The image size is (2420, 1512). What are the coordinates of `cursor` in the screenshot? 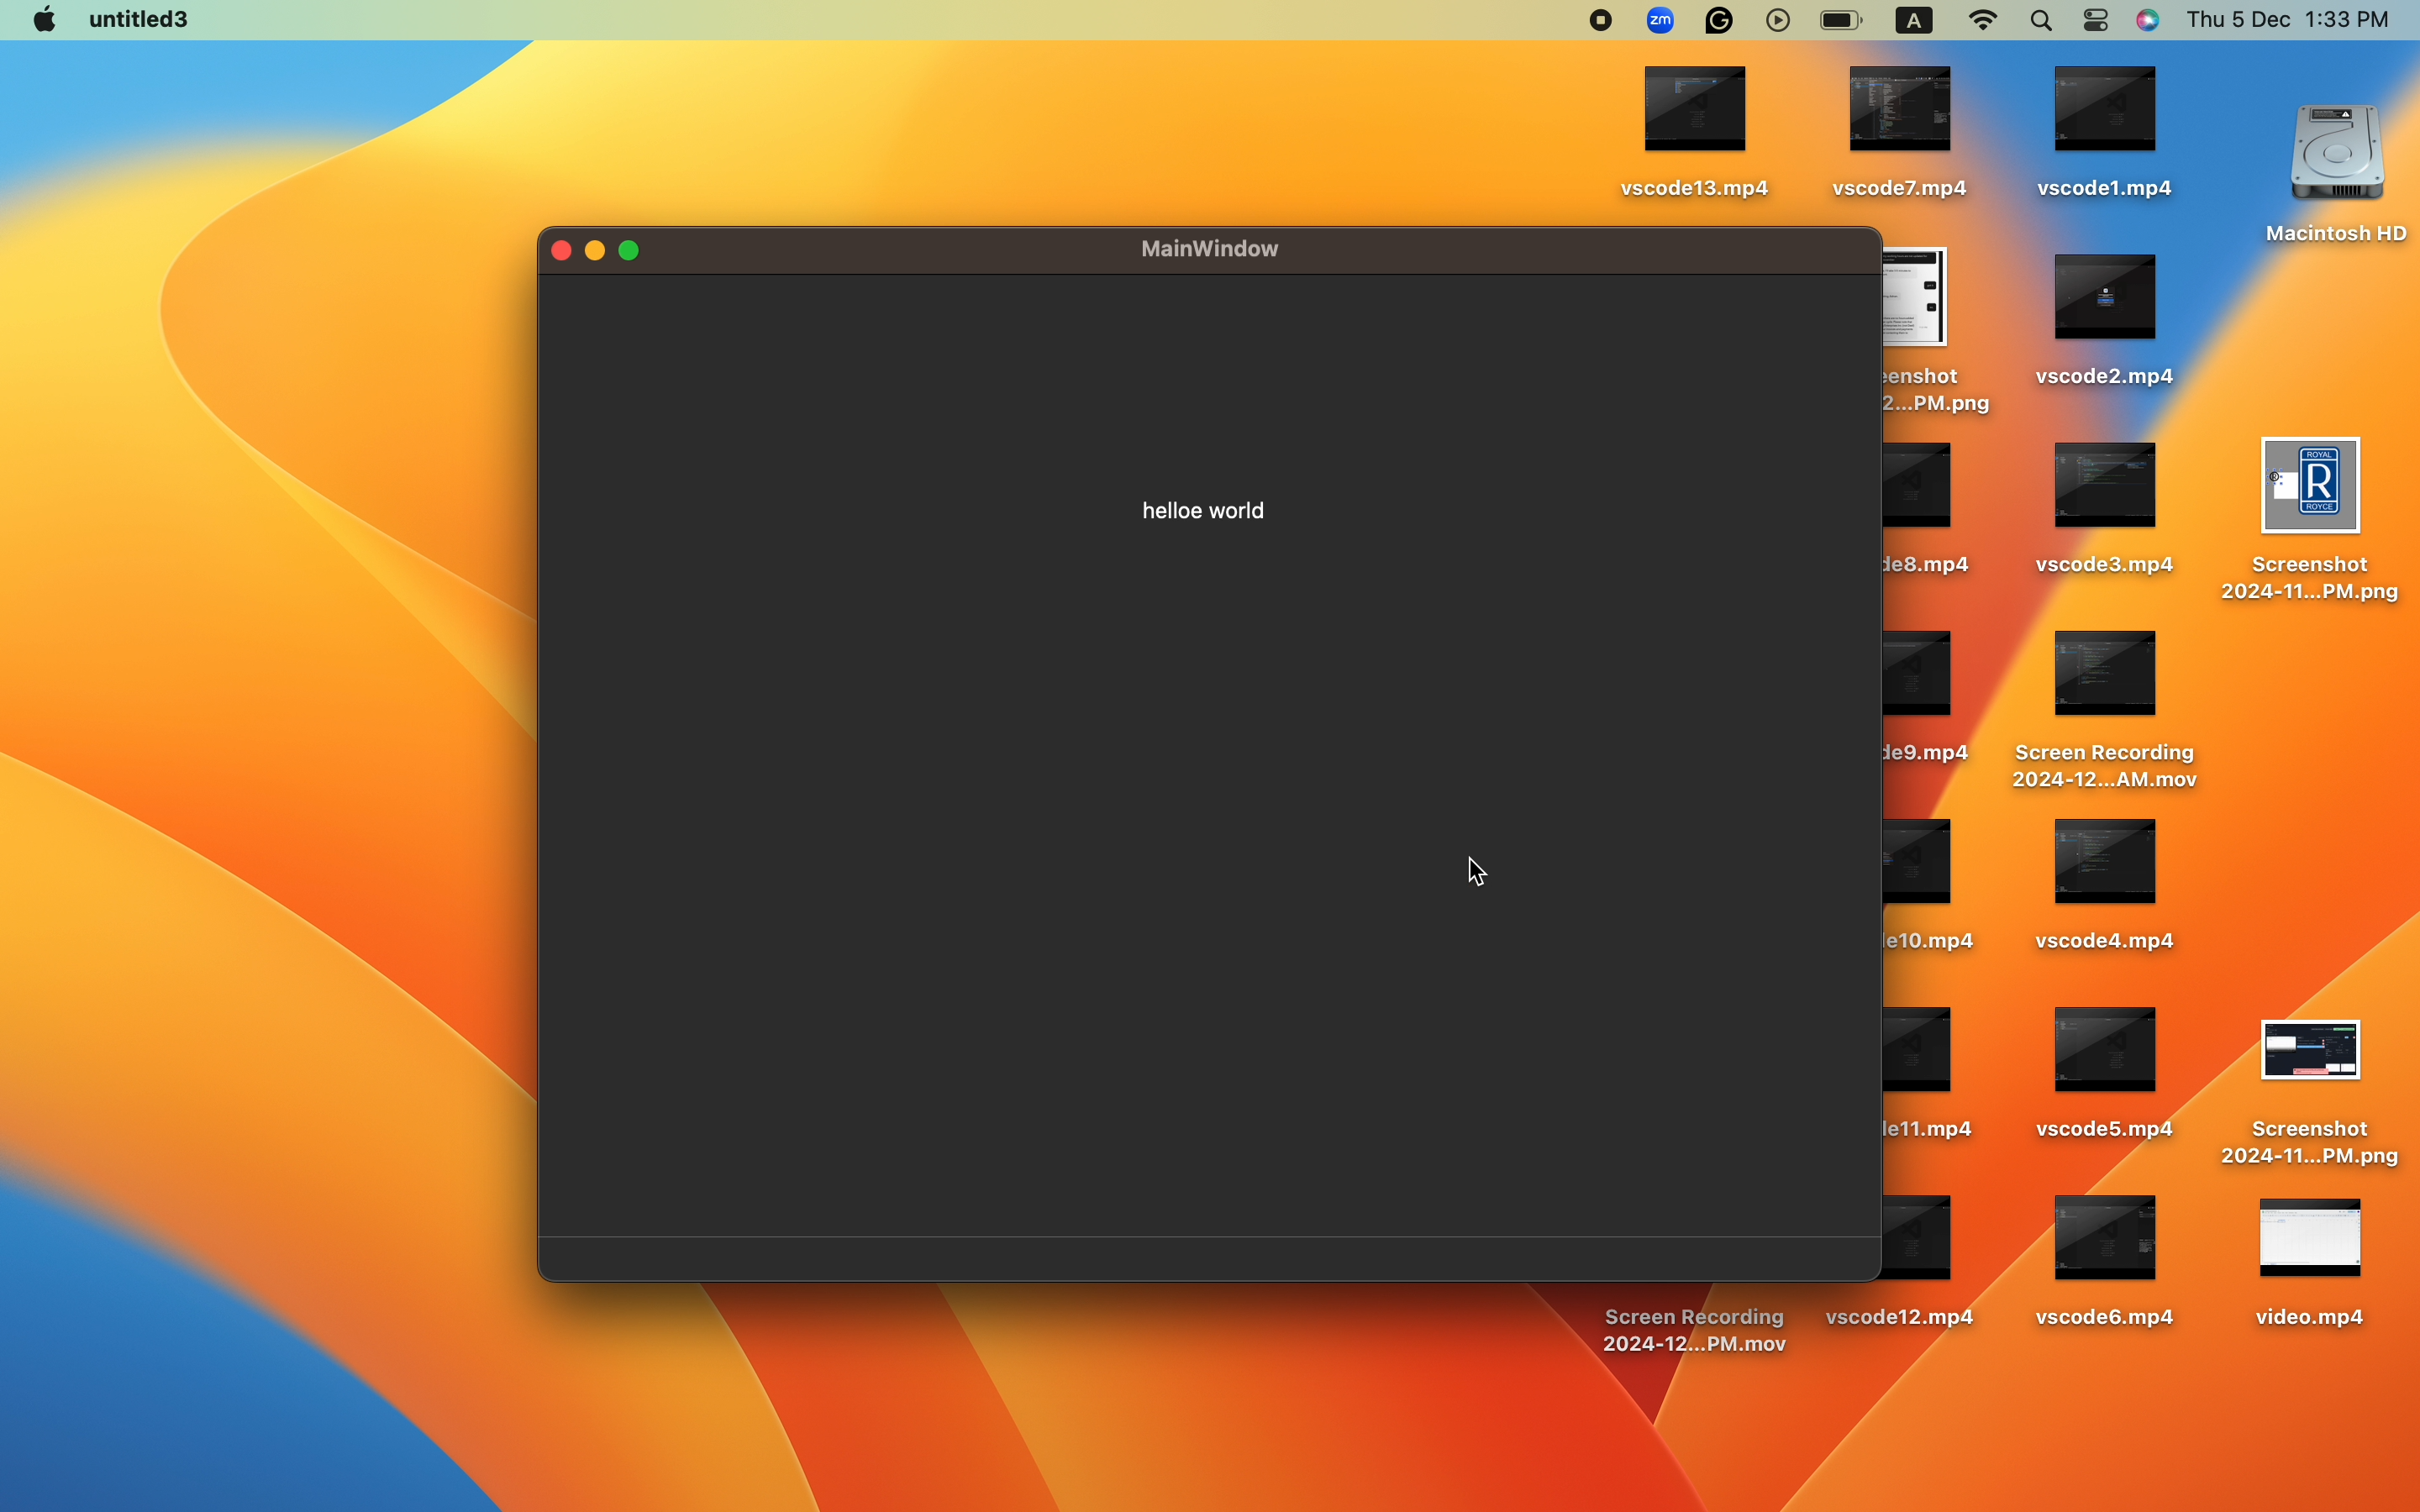 It's located at (1482, 878).